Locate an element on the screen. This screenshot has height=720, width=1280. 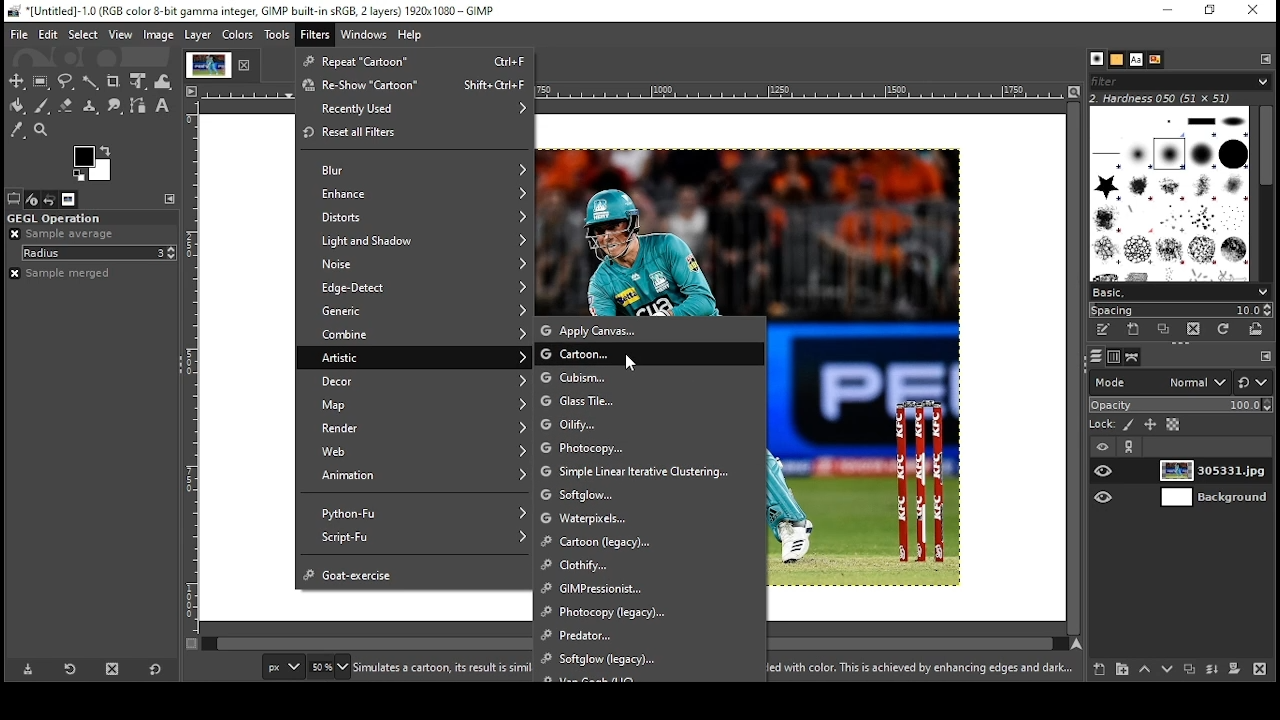
decor is located at coordinates (414, 381).